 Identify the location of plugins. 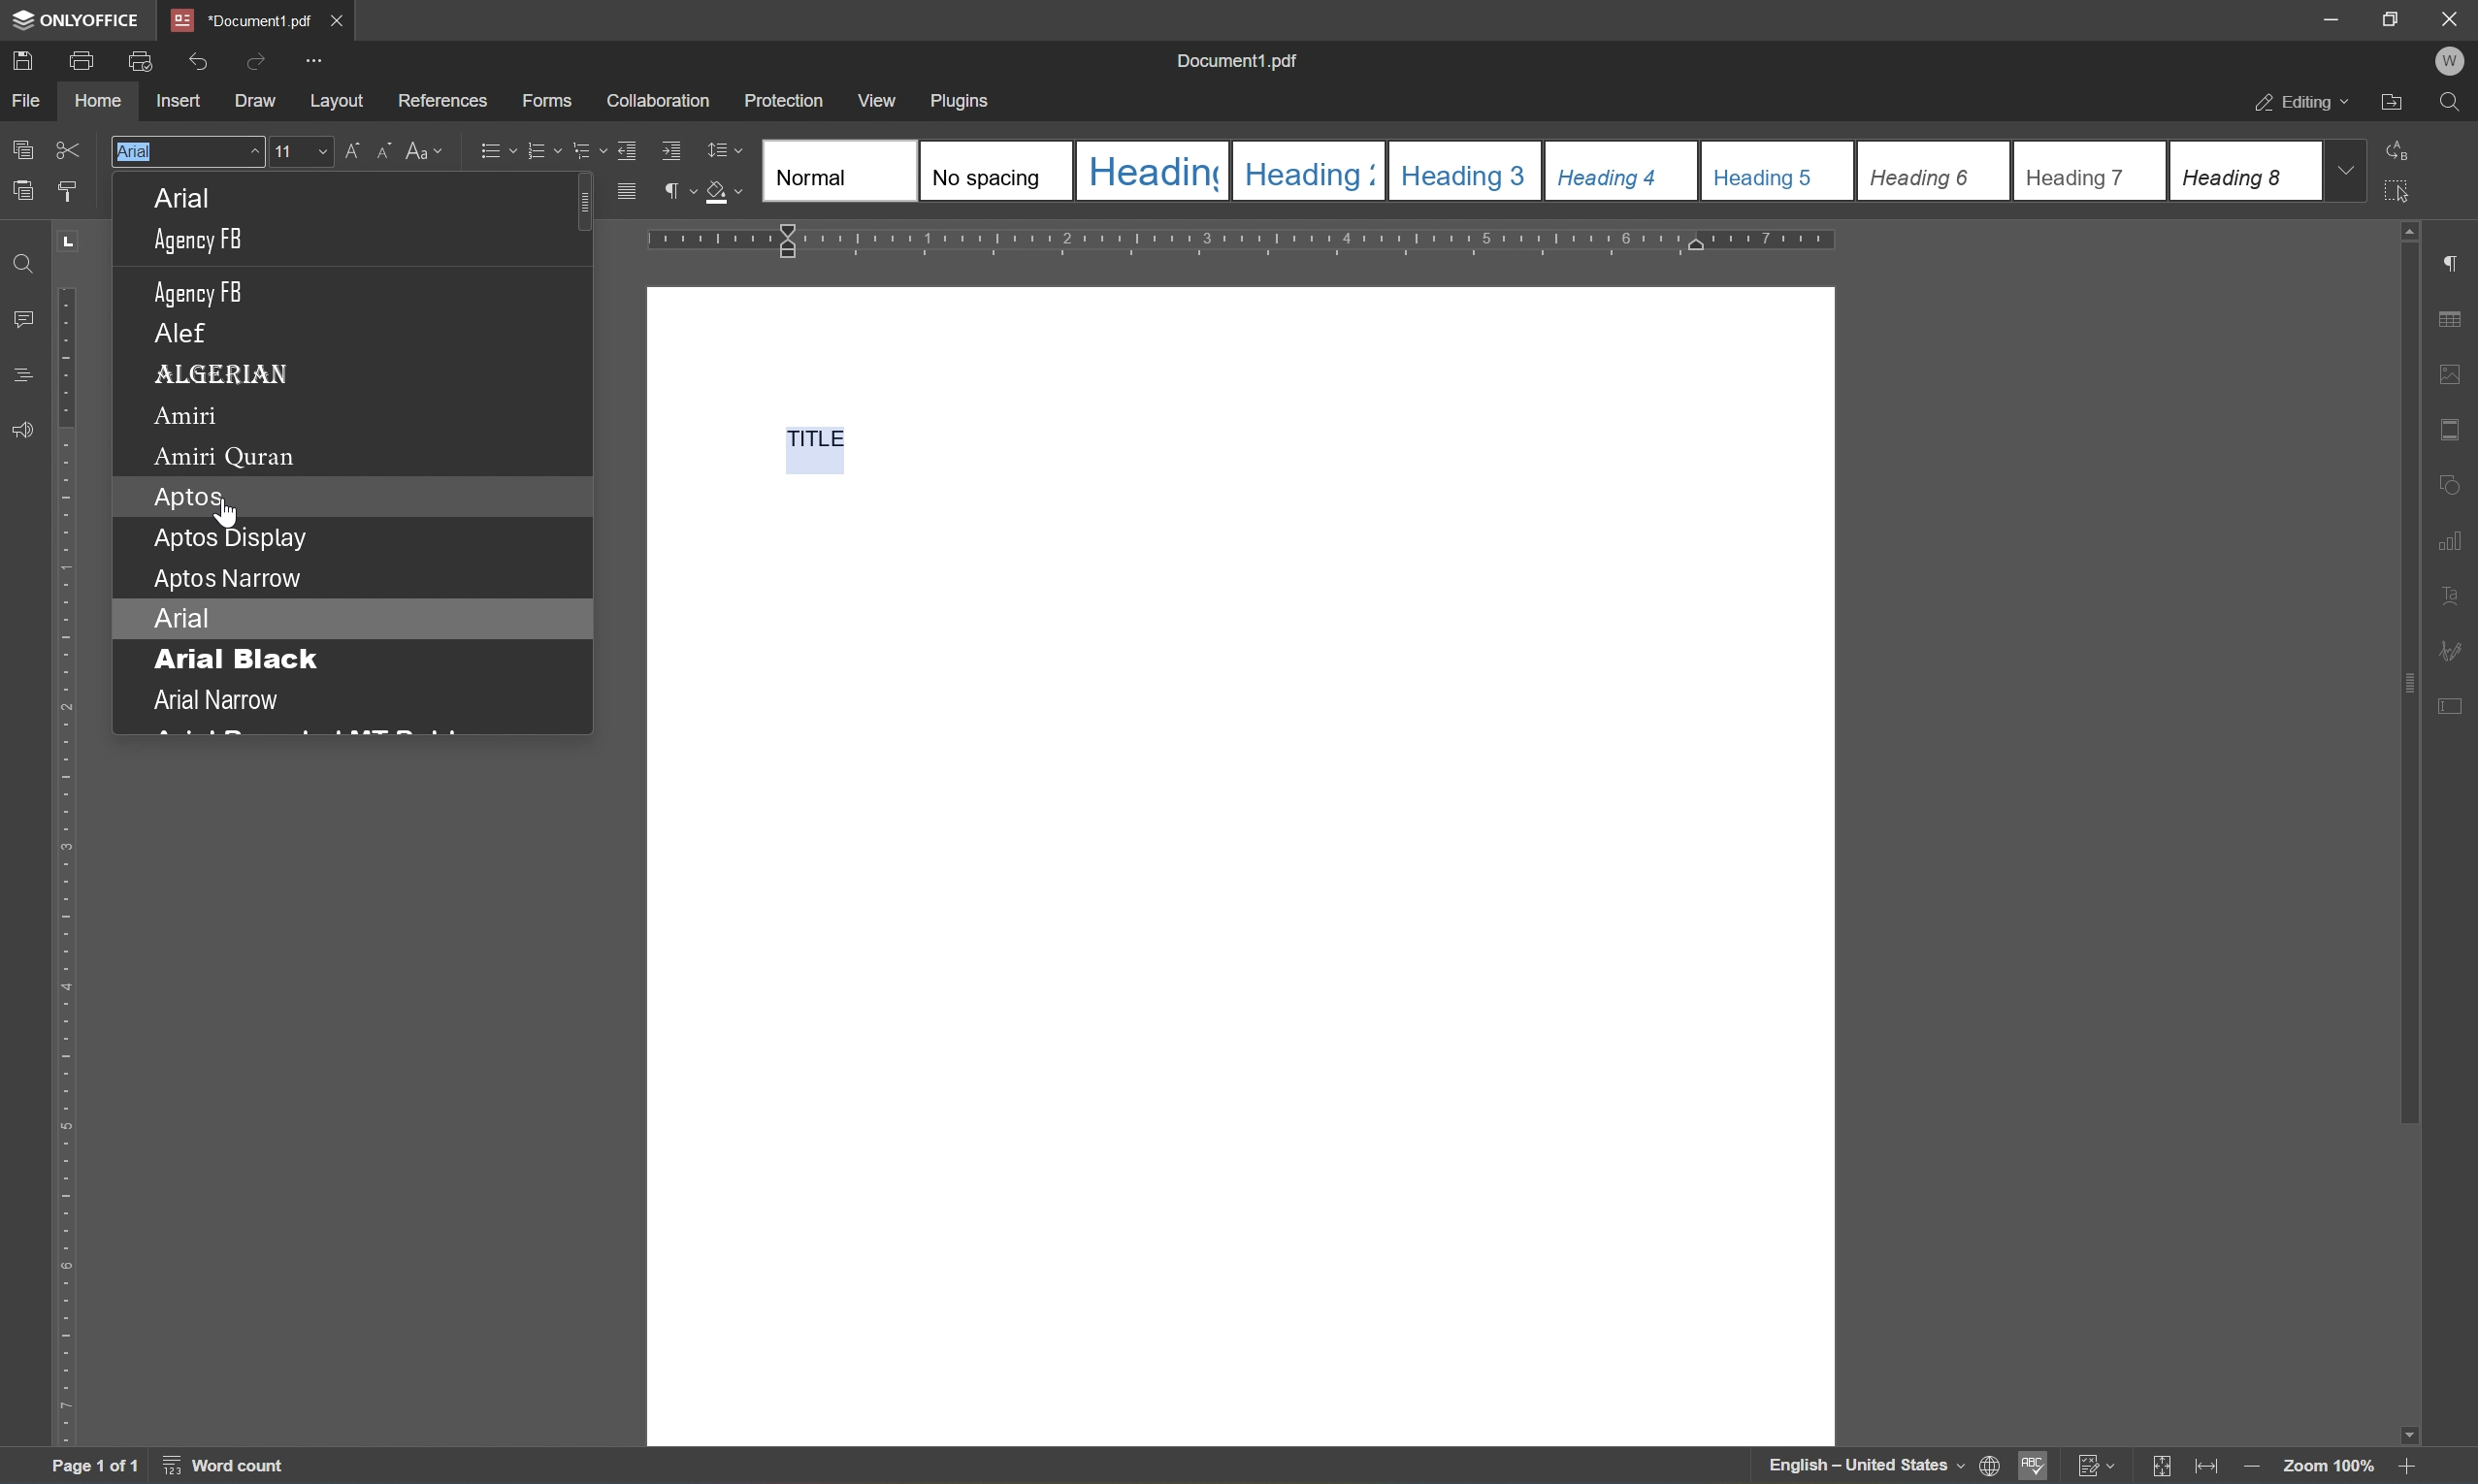
(960, 101).